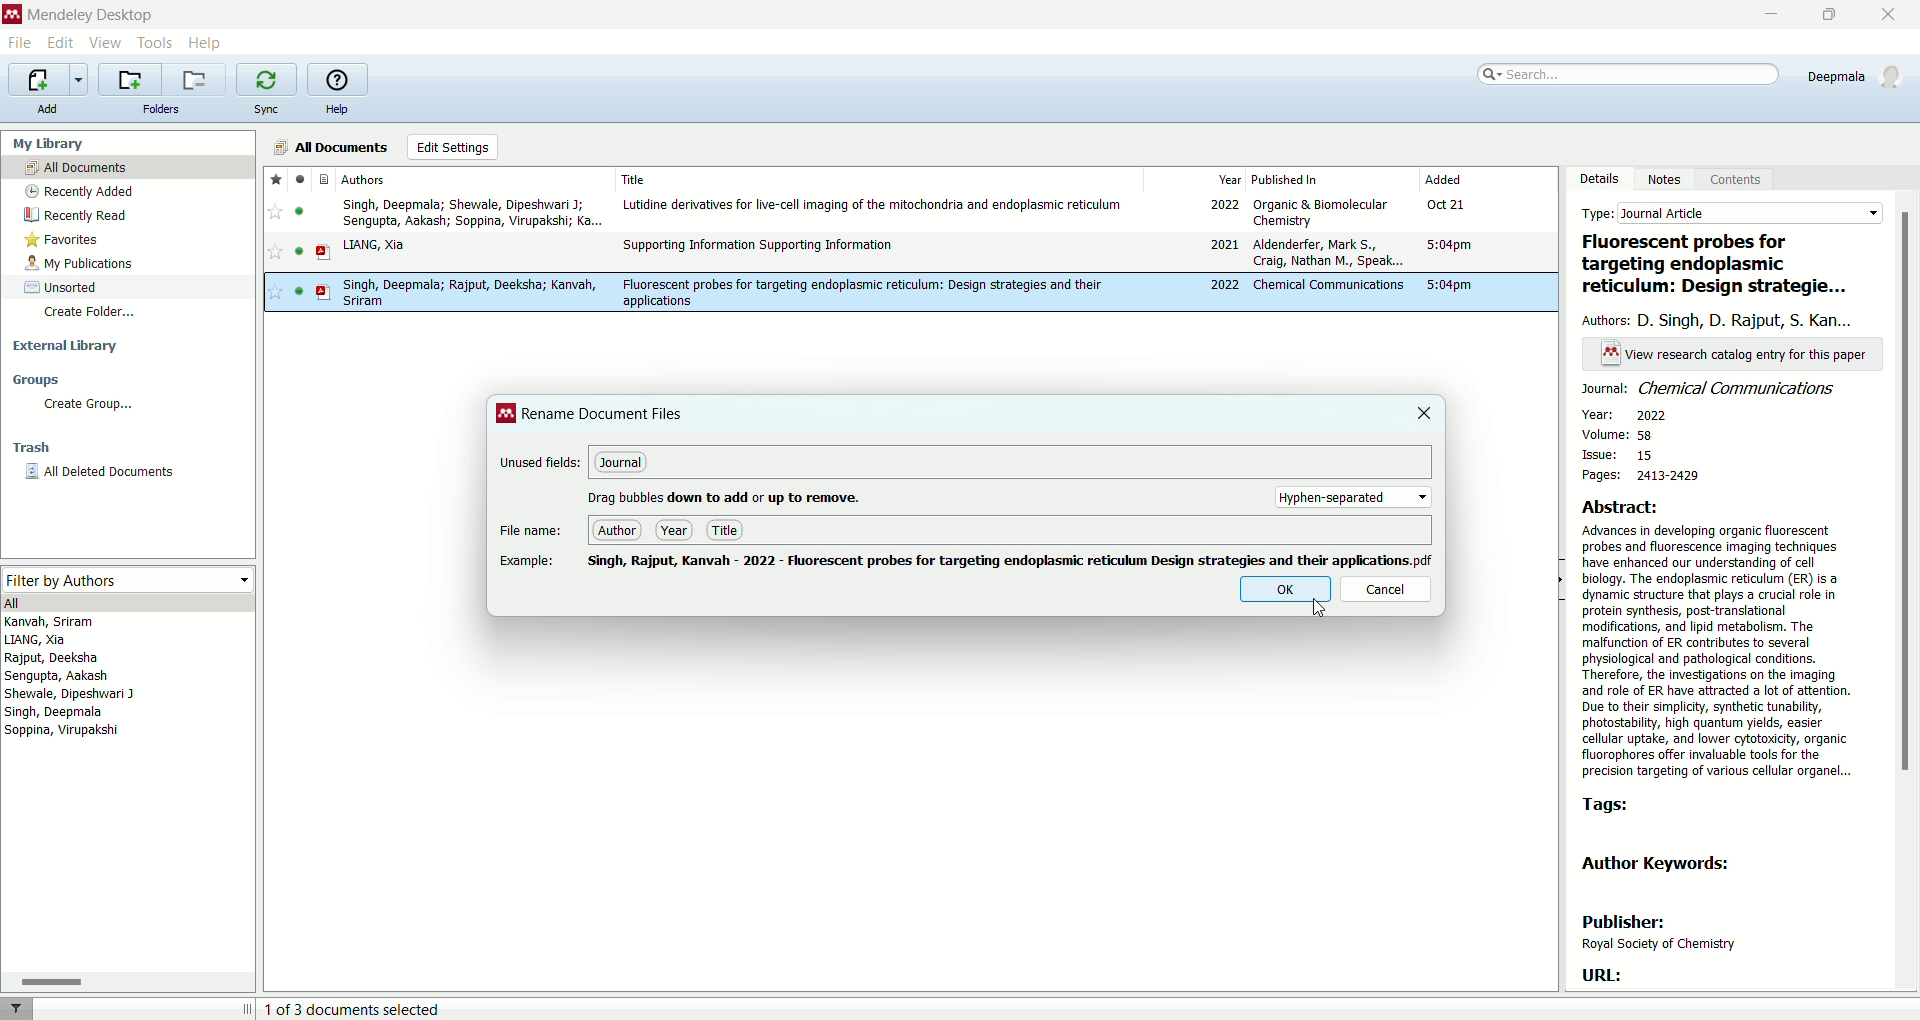  I want to click on 5:04pm, so click(1449, 285).